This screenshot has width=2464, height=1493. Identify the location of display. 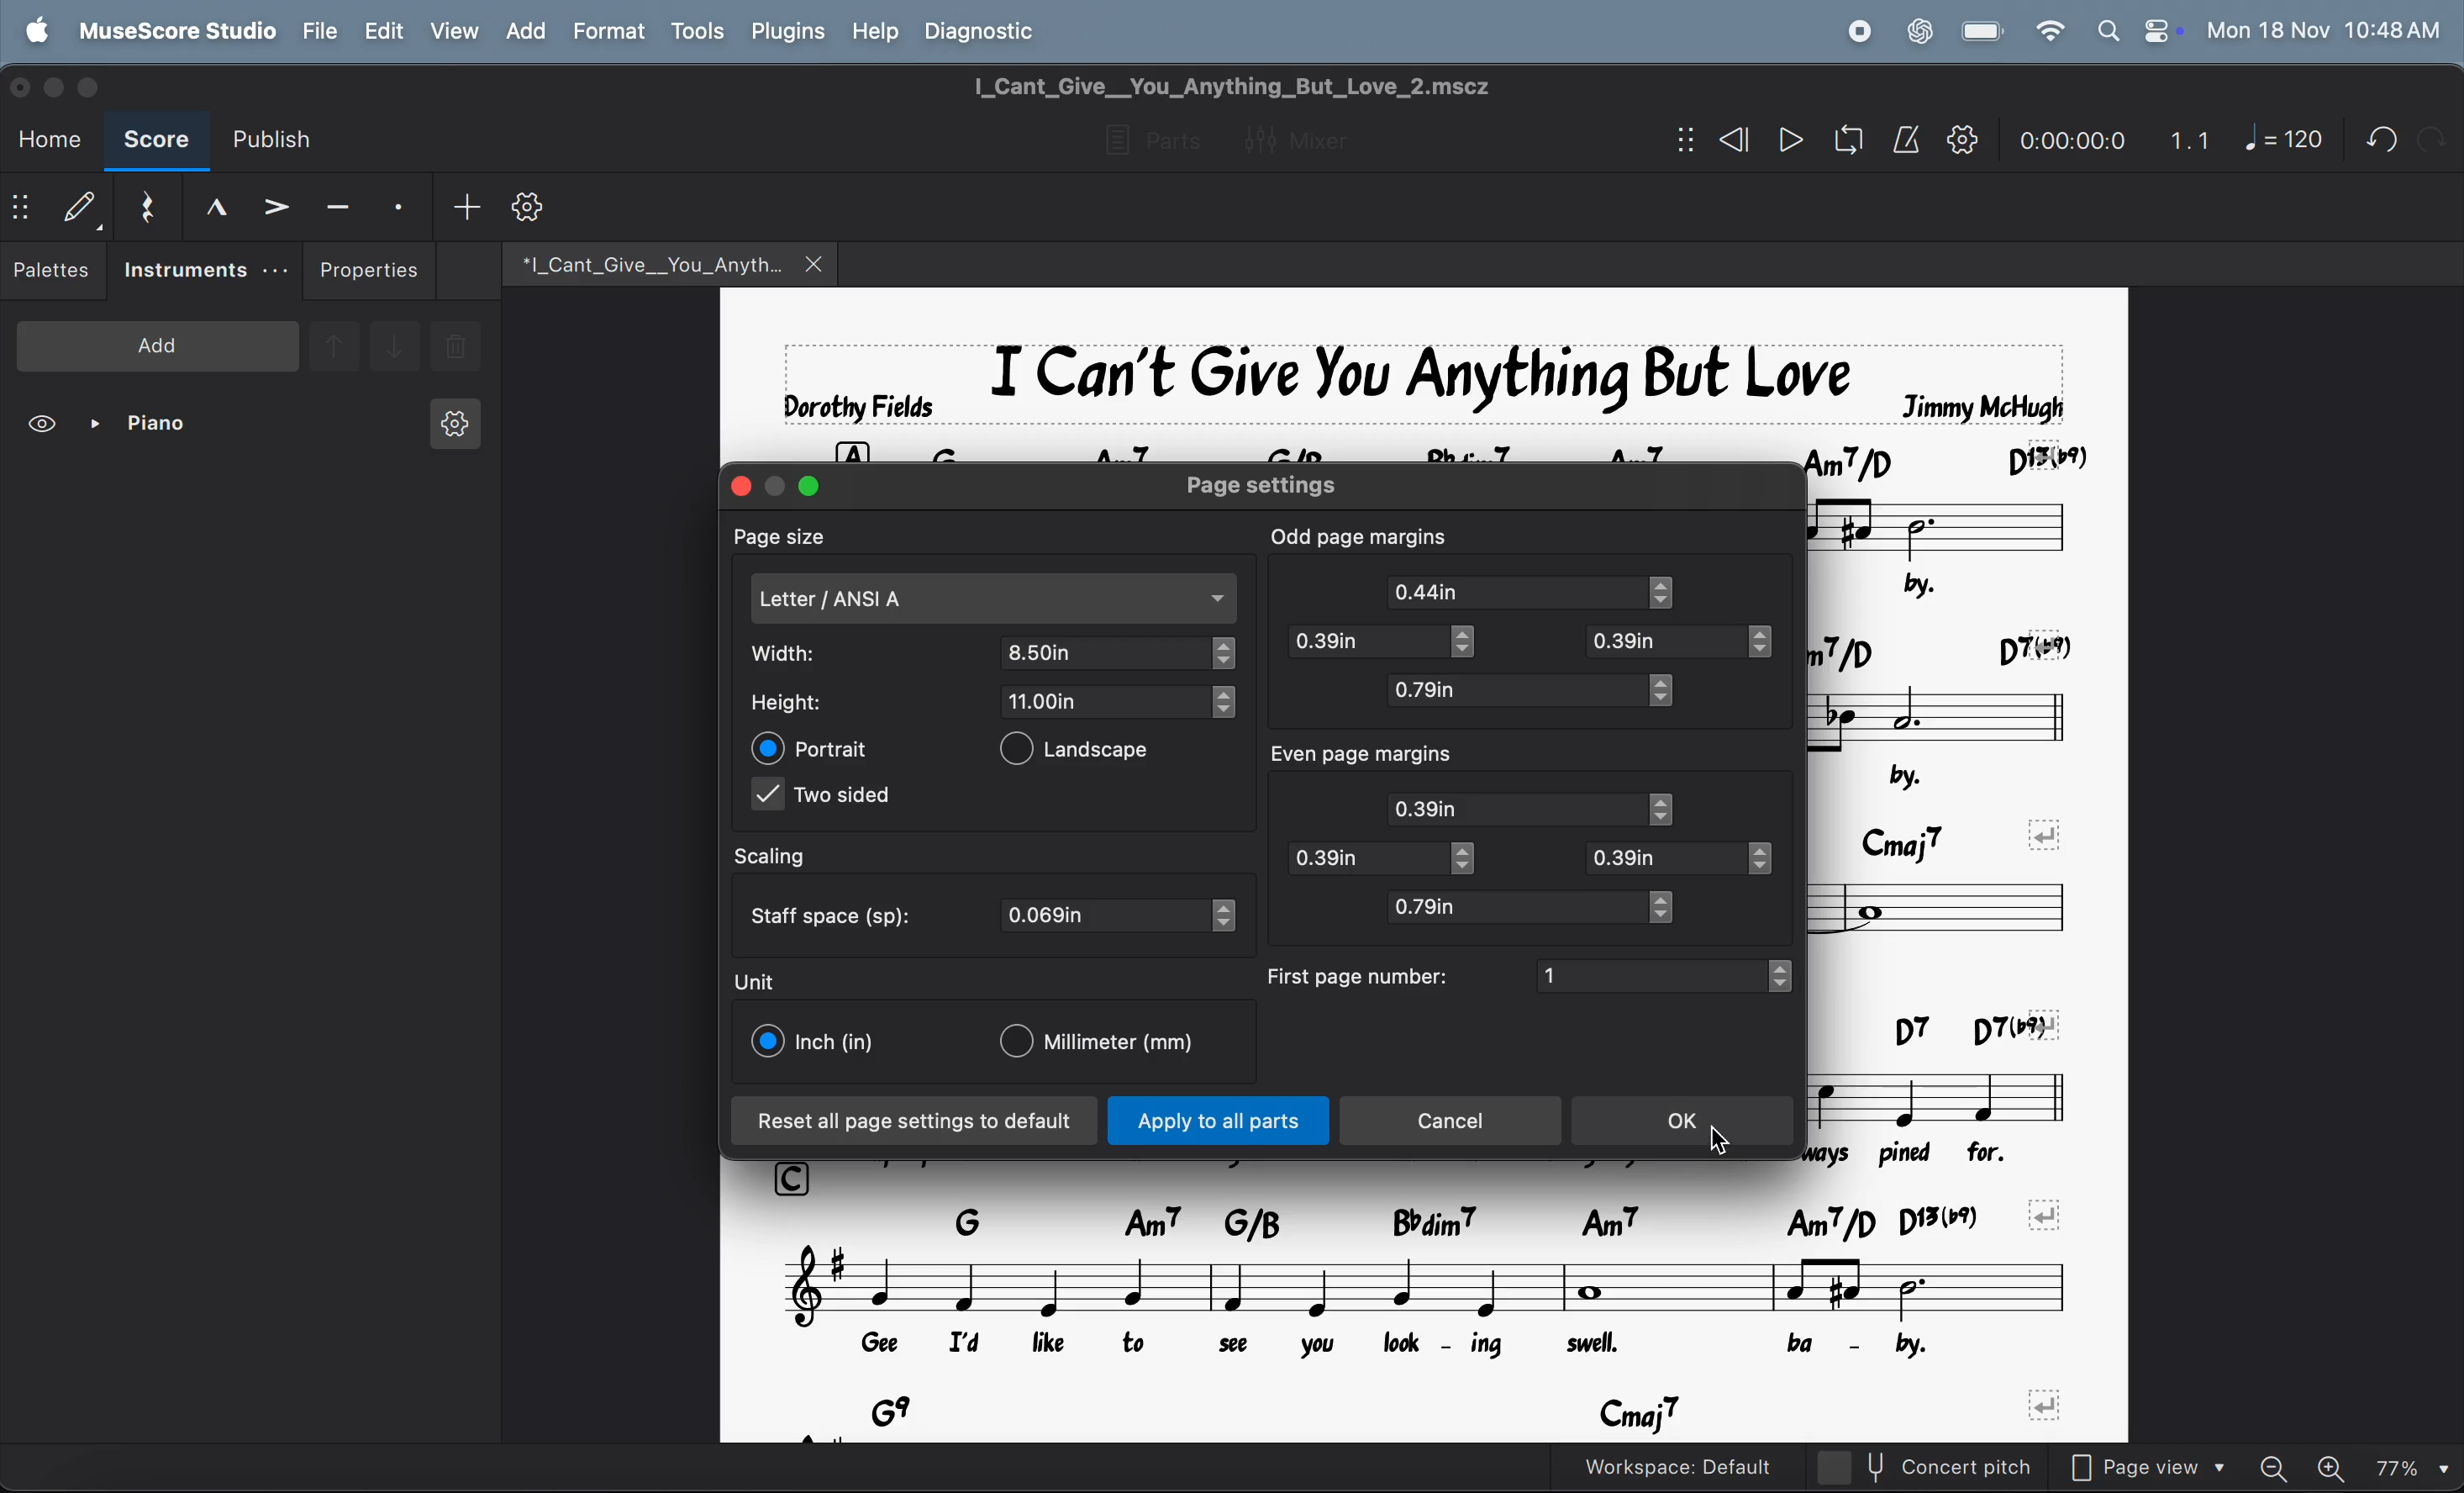
(79, 206).